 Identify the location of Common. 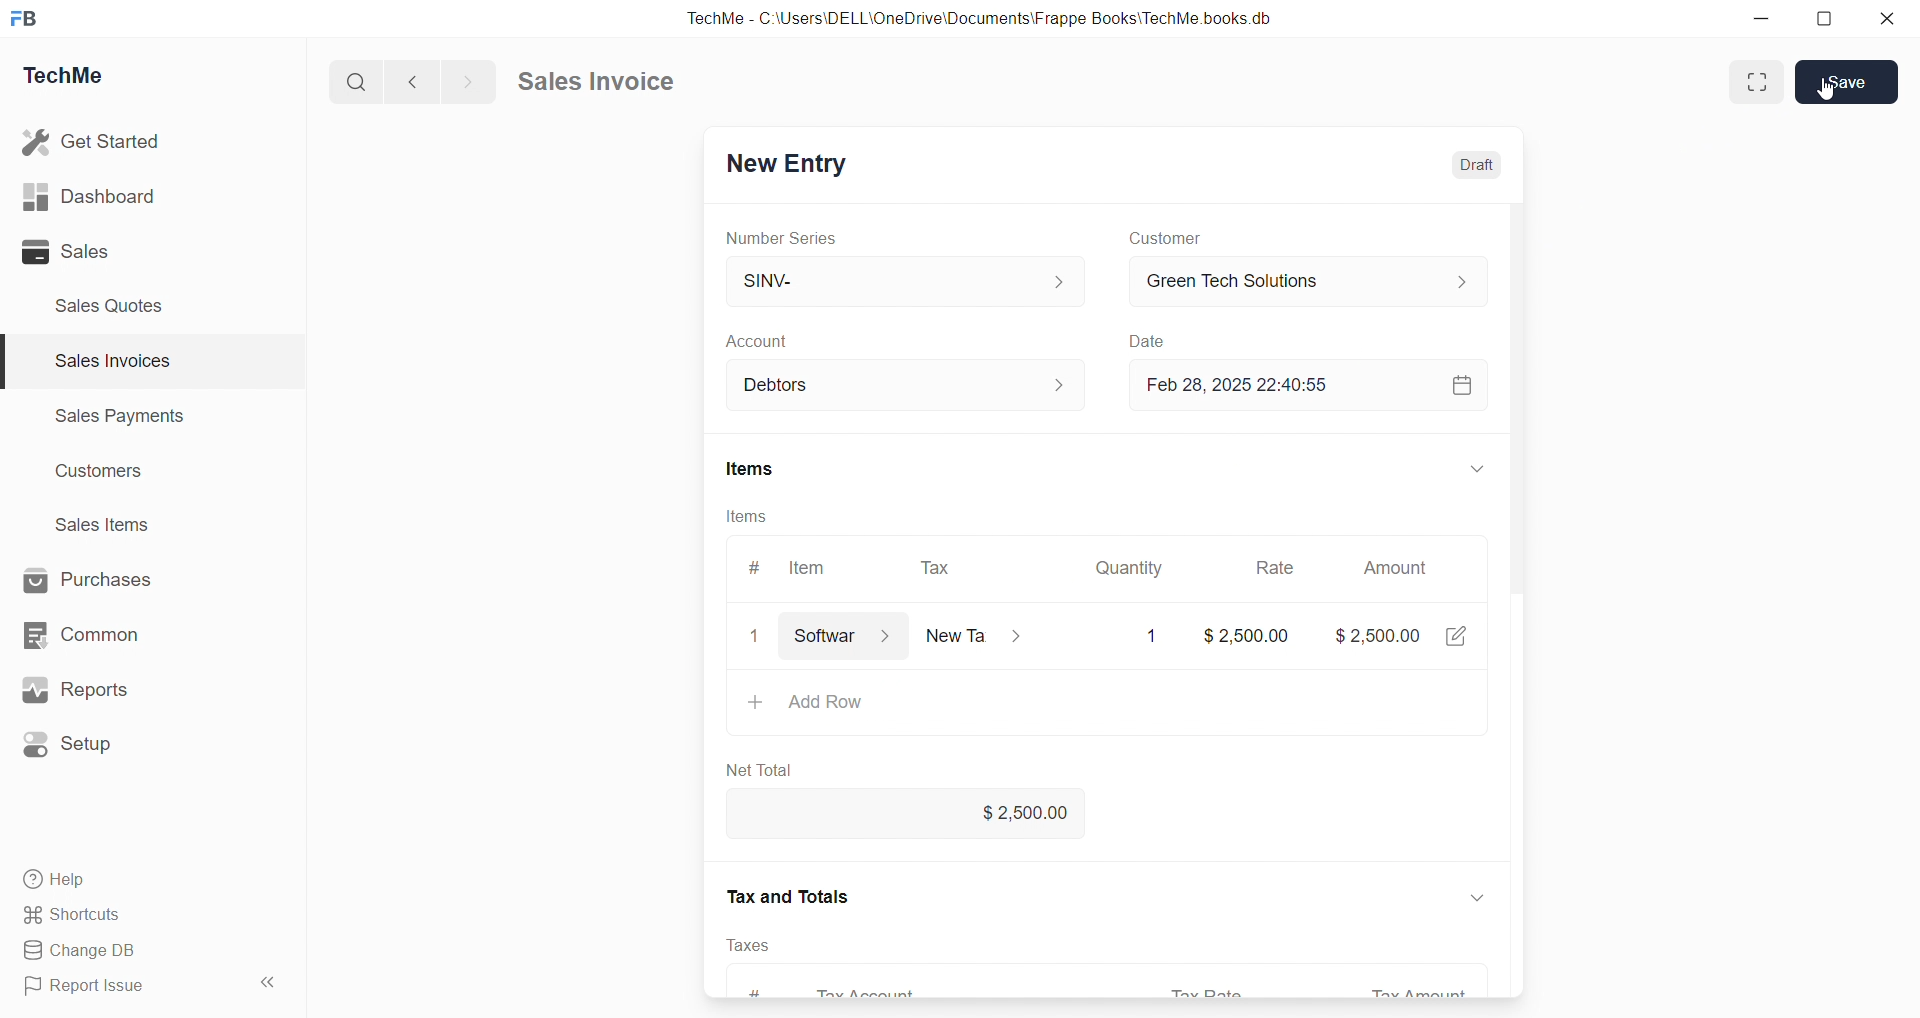
(81, 635).